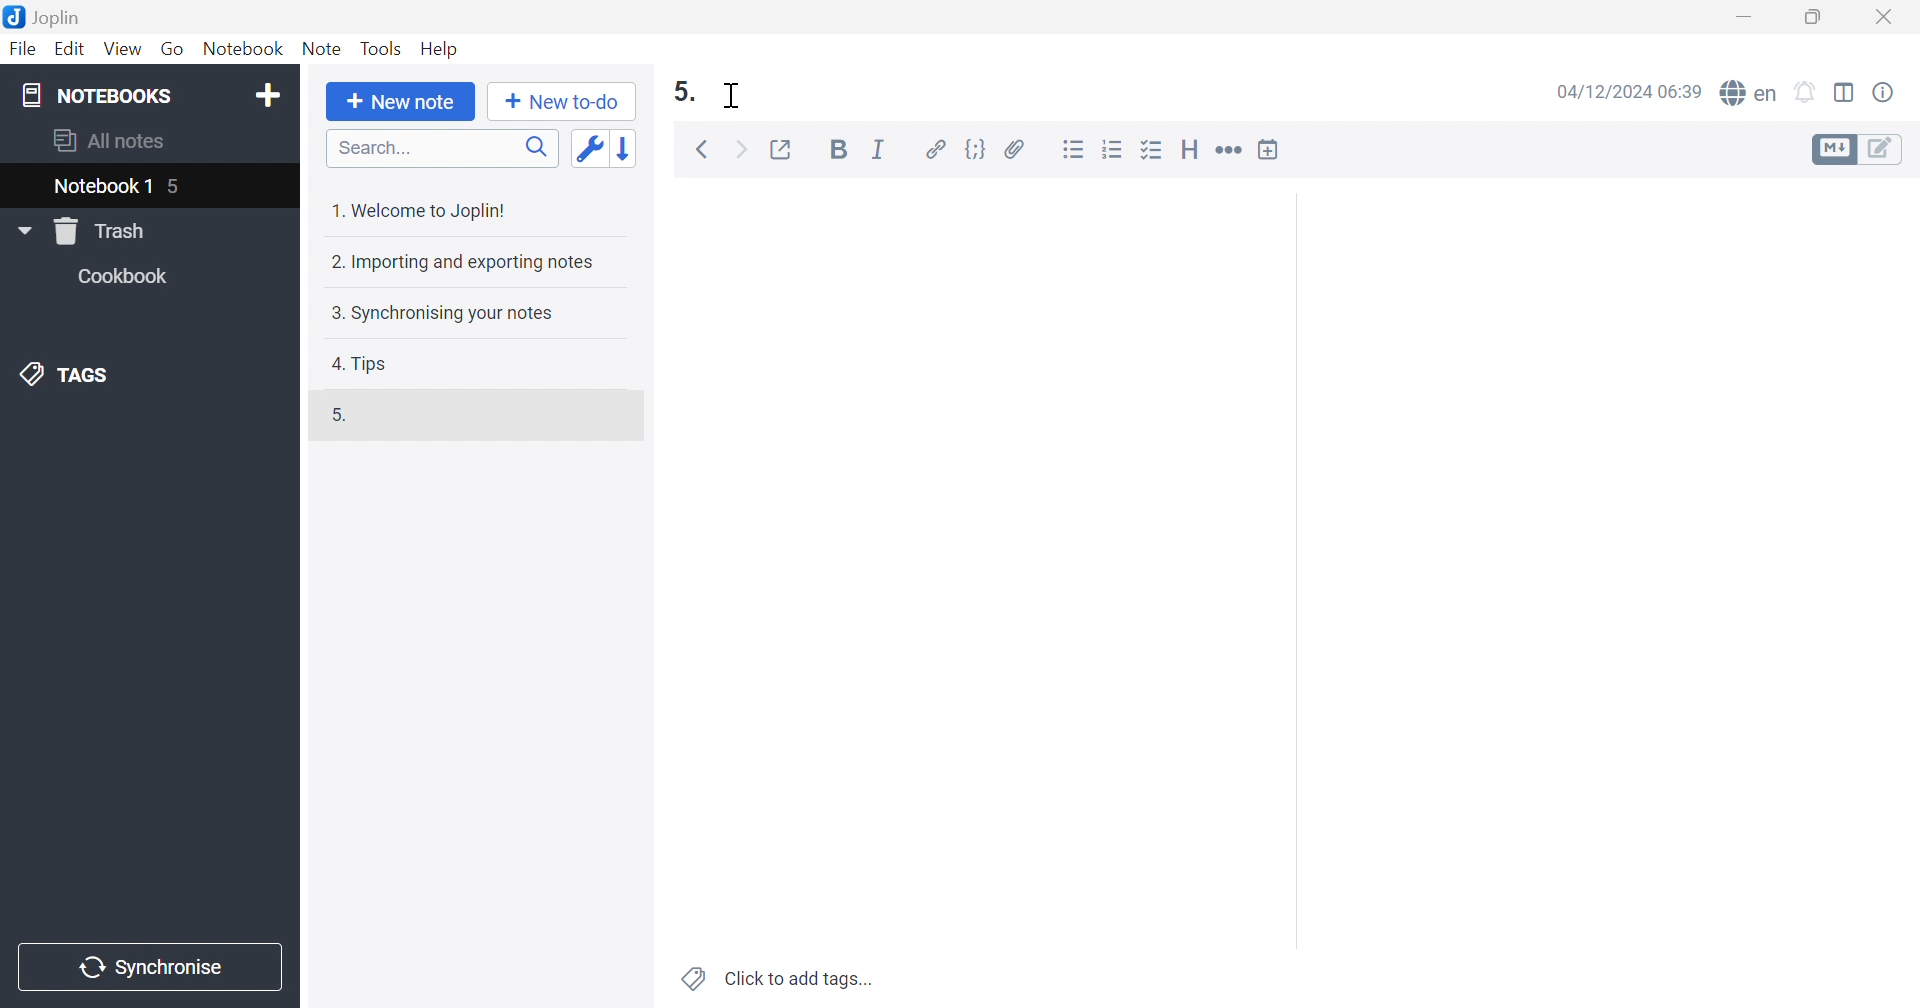 This screenshot has width=1920, height=1008. I want to click on NOTEBOOKS, so click(93, 94).